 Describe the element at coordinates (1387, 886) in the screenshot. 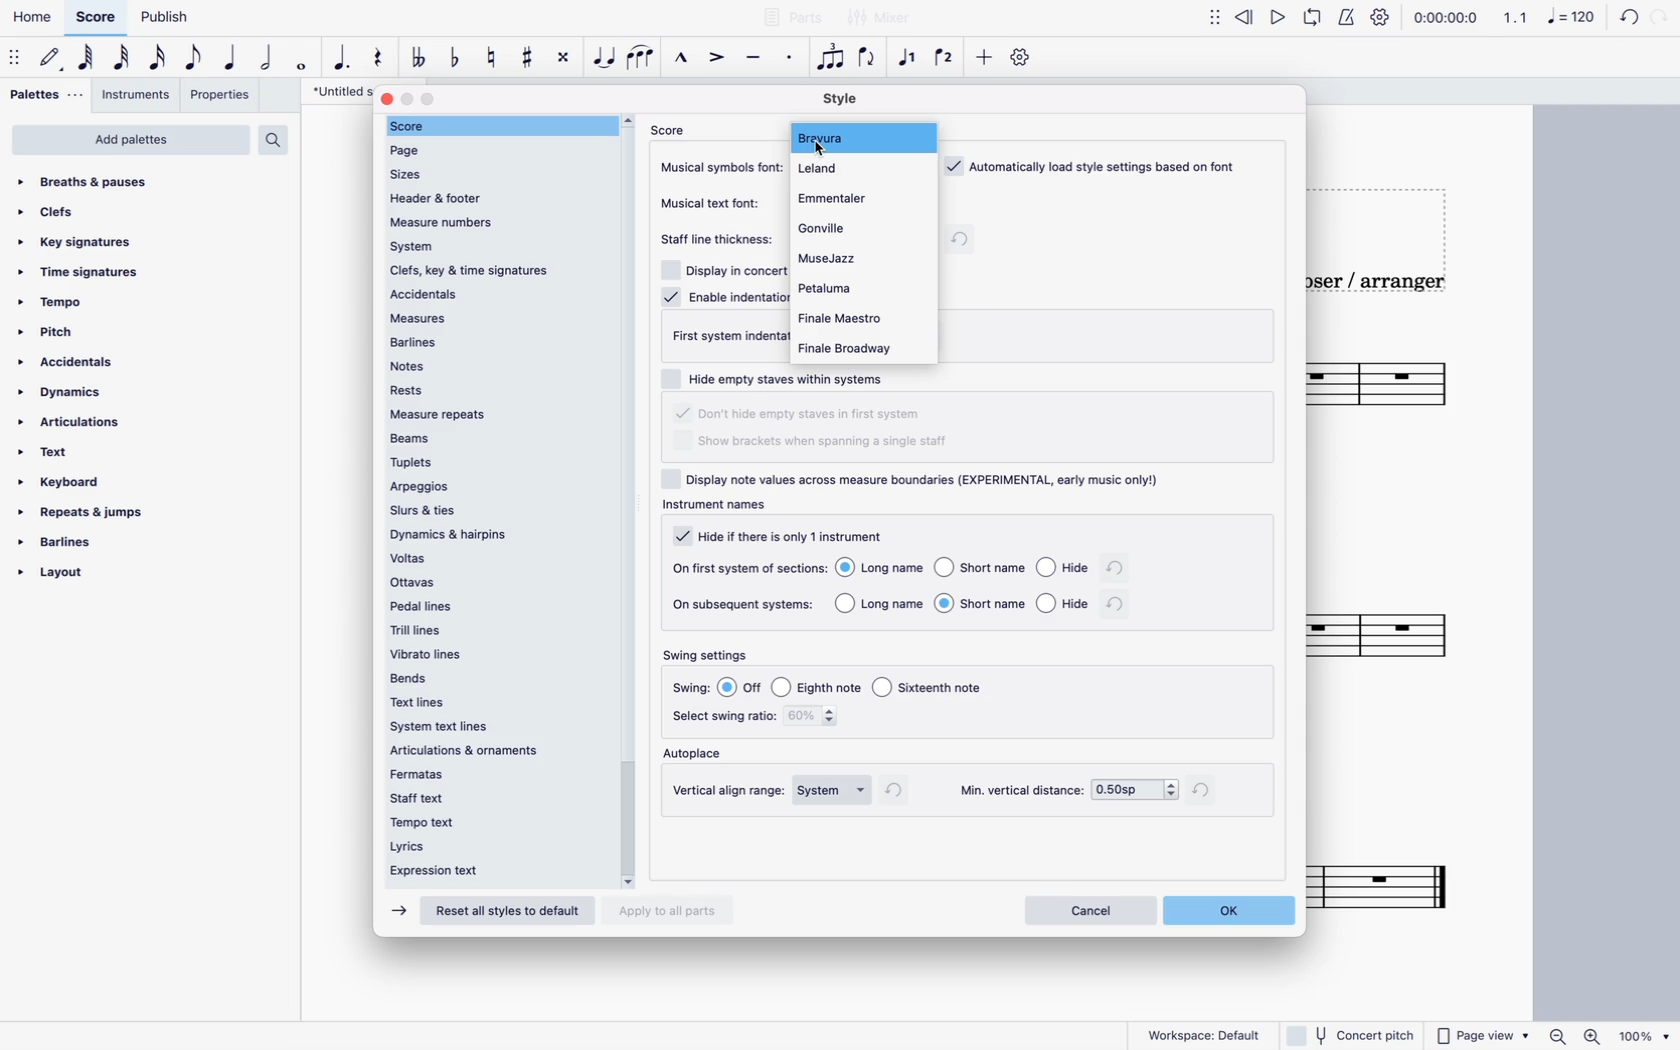

I see `Score` at that location.